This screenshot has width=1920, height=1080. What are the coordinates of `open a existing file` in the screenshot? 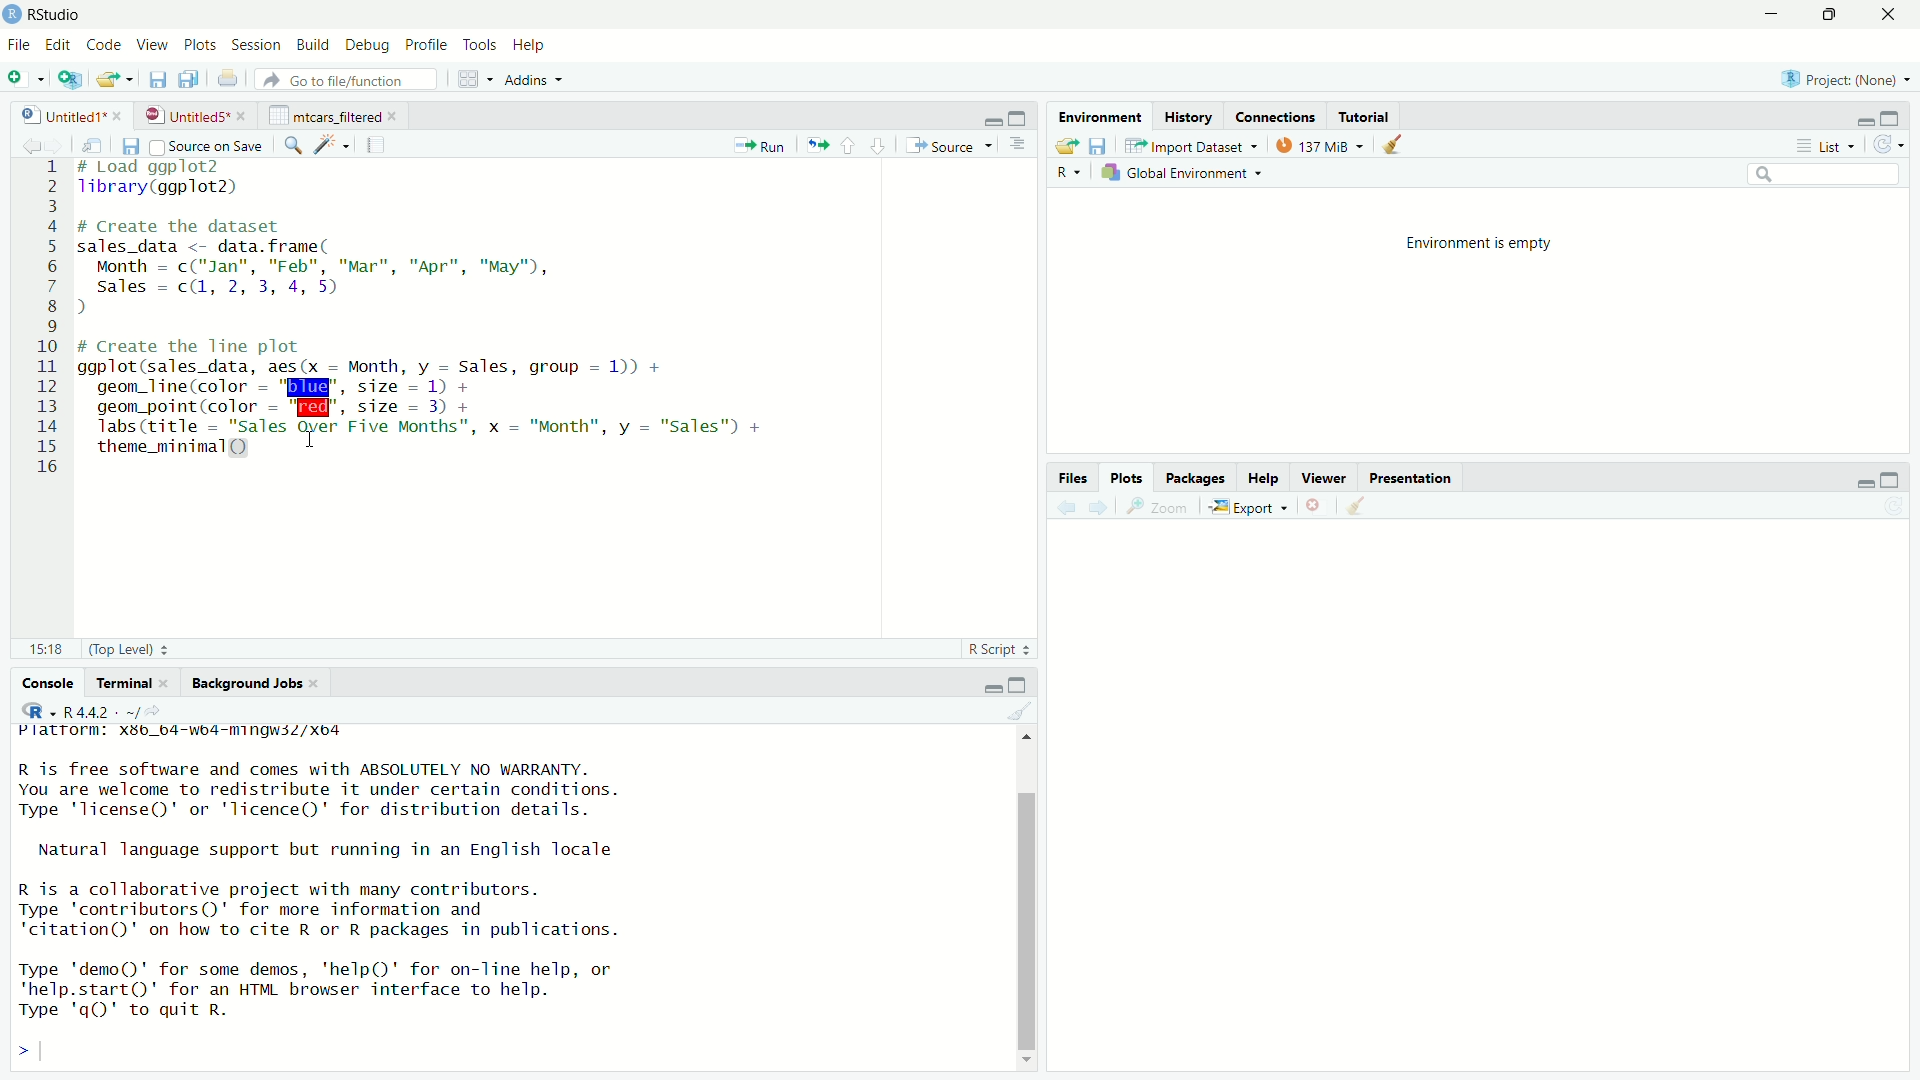 It's located at (111, 80).